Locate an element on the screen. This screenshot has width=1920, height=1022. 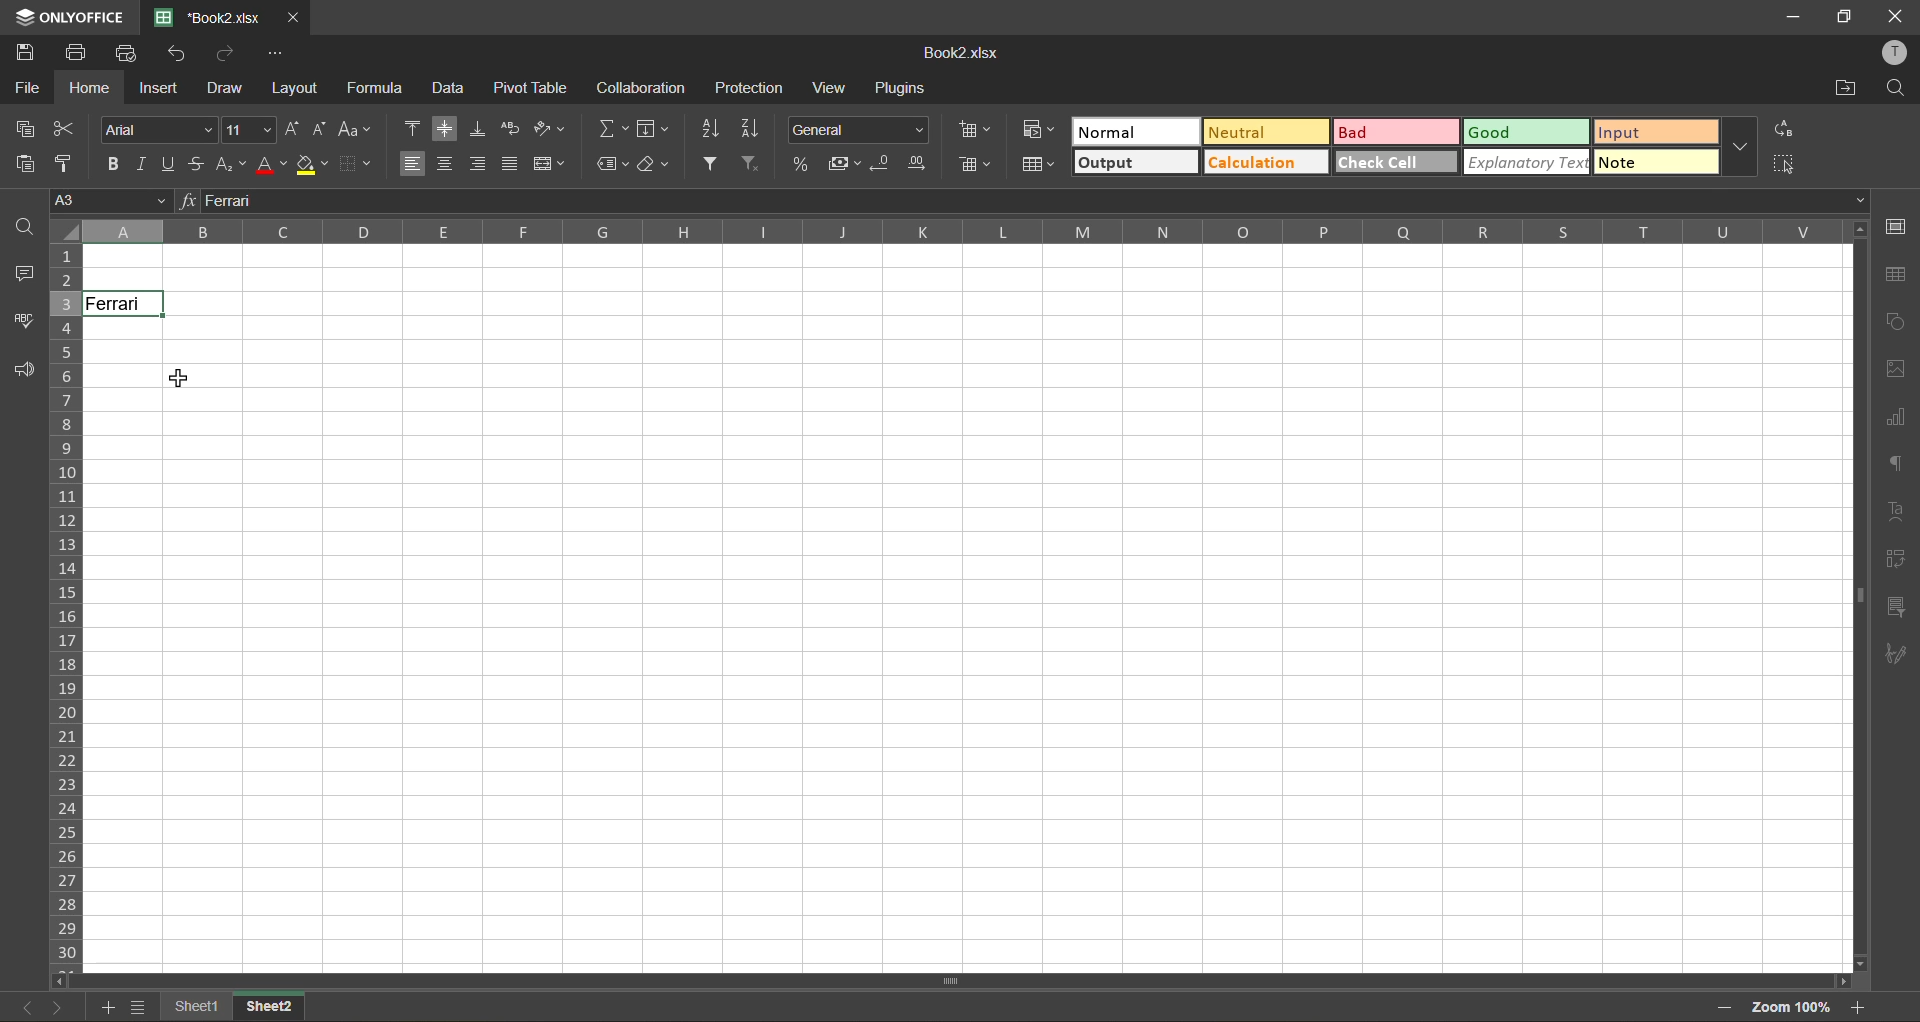
paragraph is located at coordinates (1897, 466).